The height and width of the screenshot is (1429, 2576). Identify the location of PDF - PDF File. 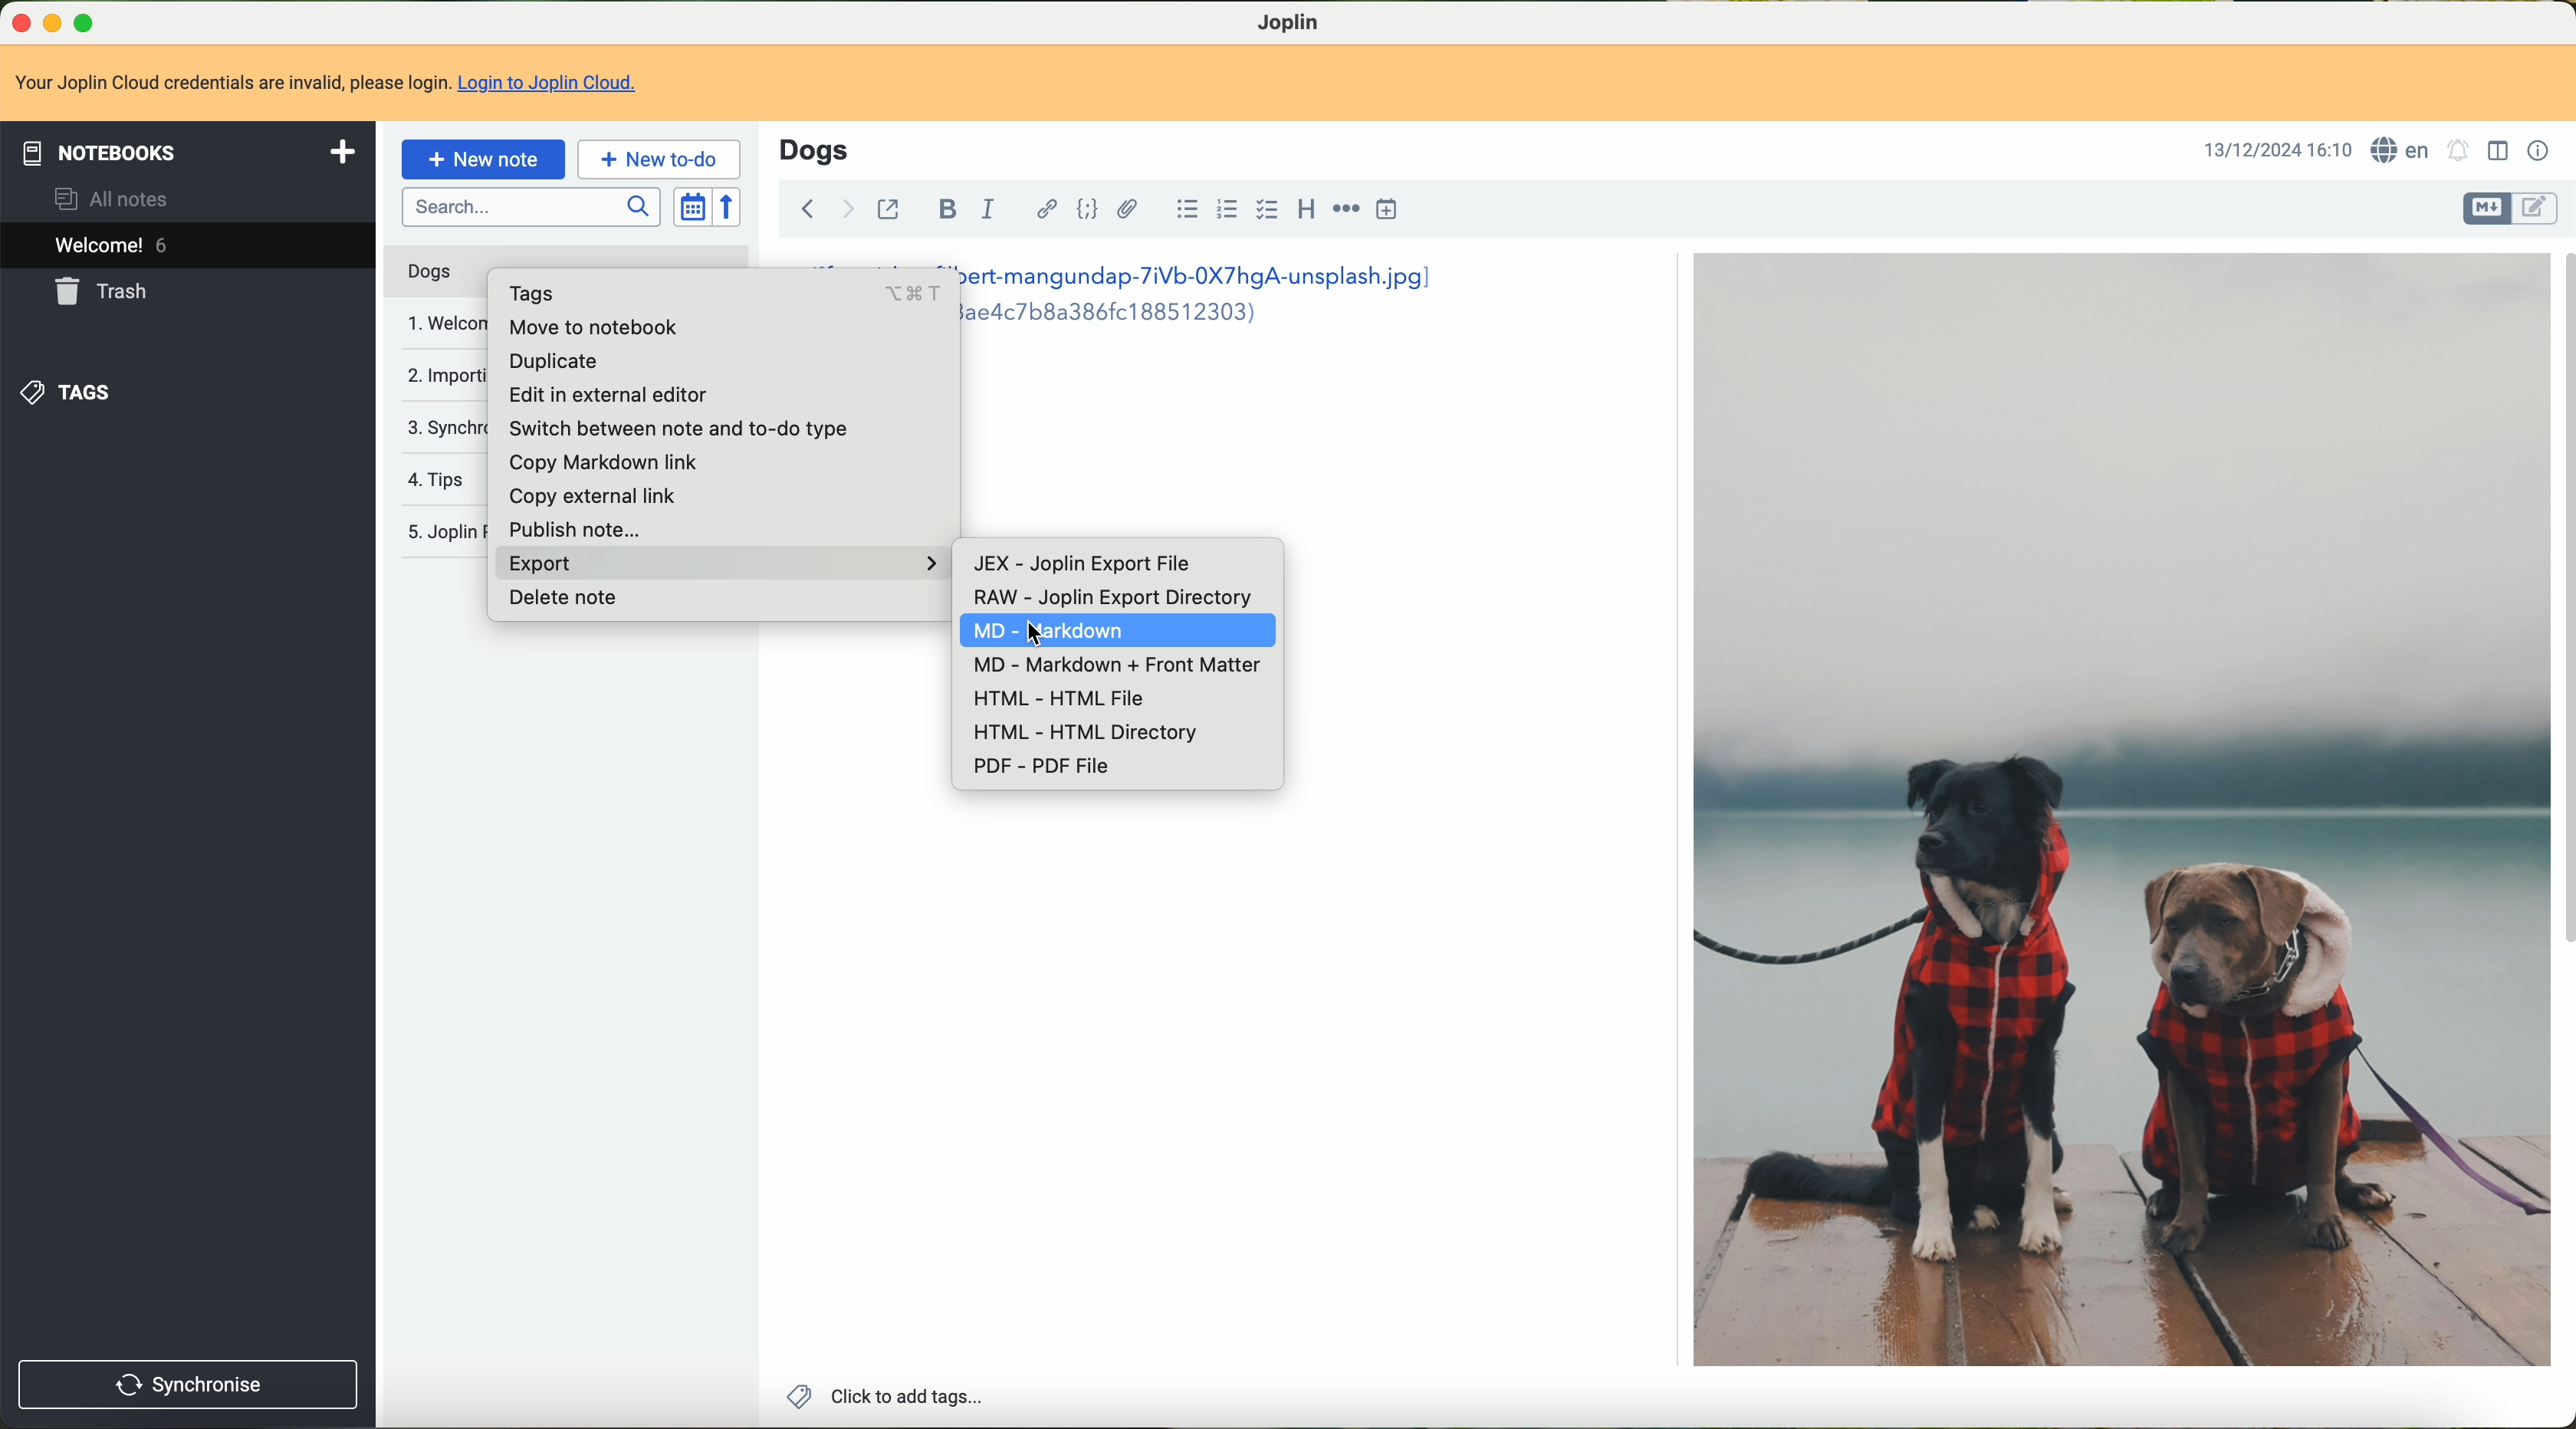
(1045, 768).